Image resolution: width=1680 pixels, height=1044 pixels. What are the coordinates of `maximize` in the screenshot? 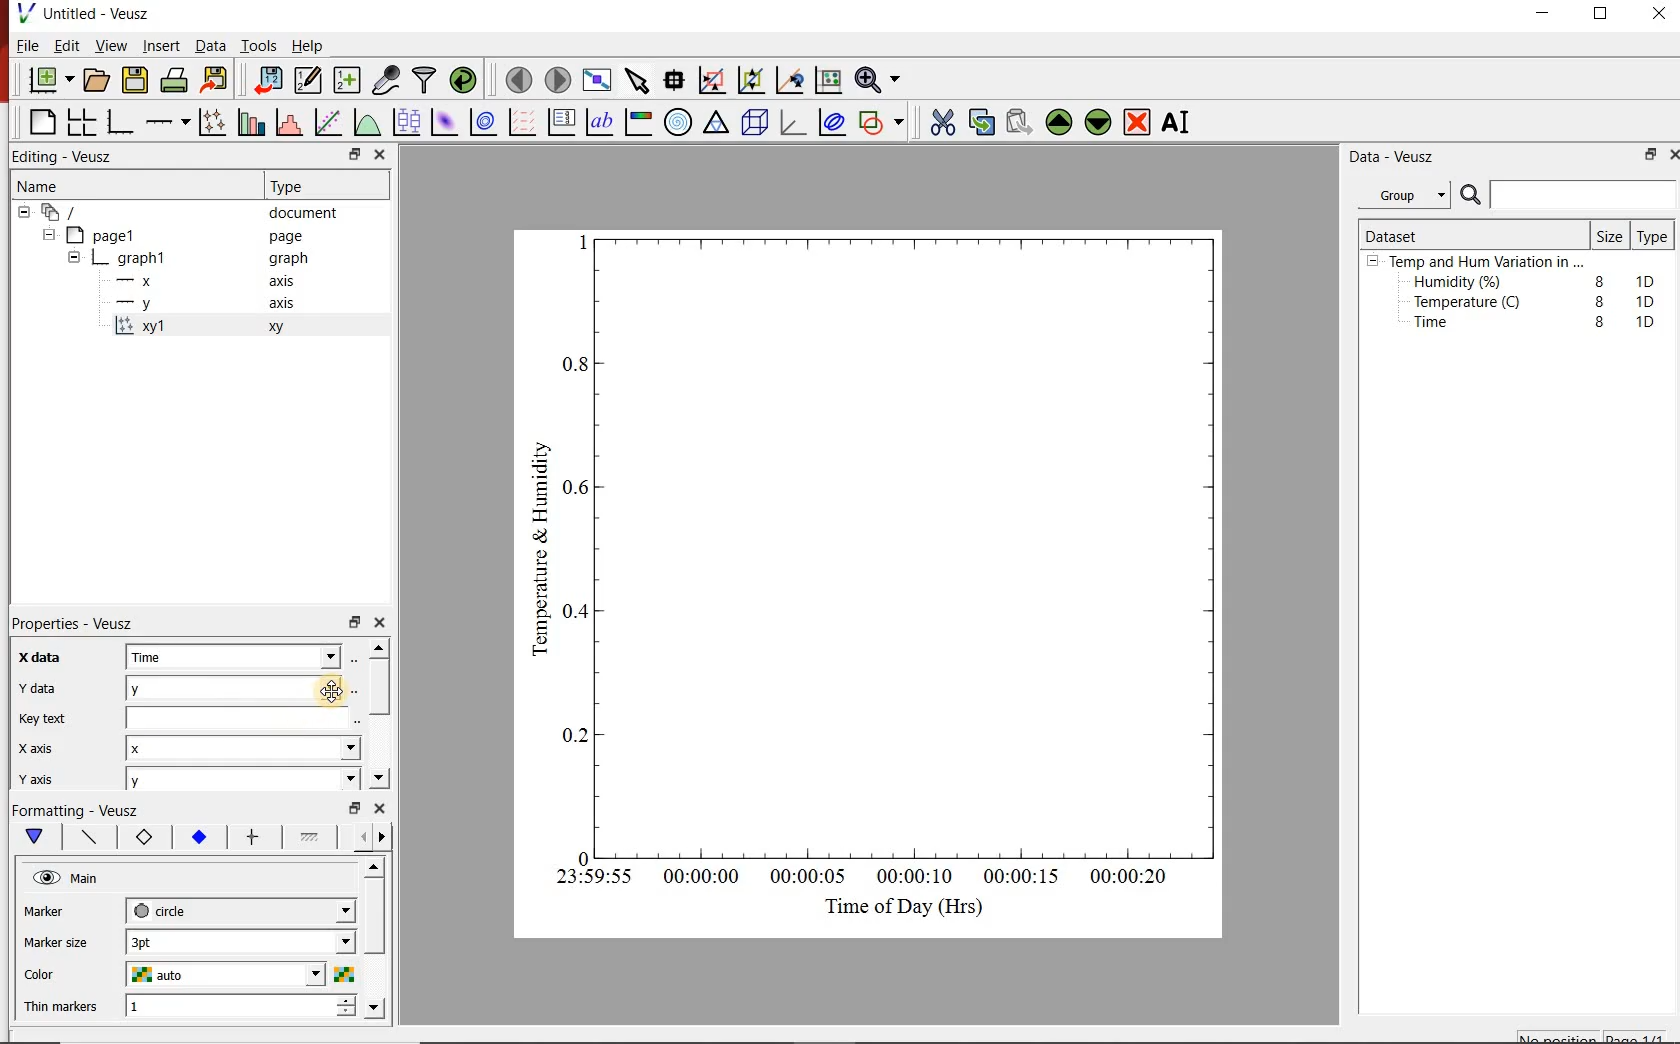 It's located at (1611, 14).